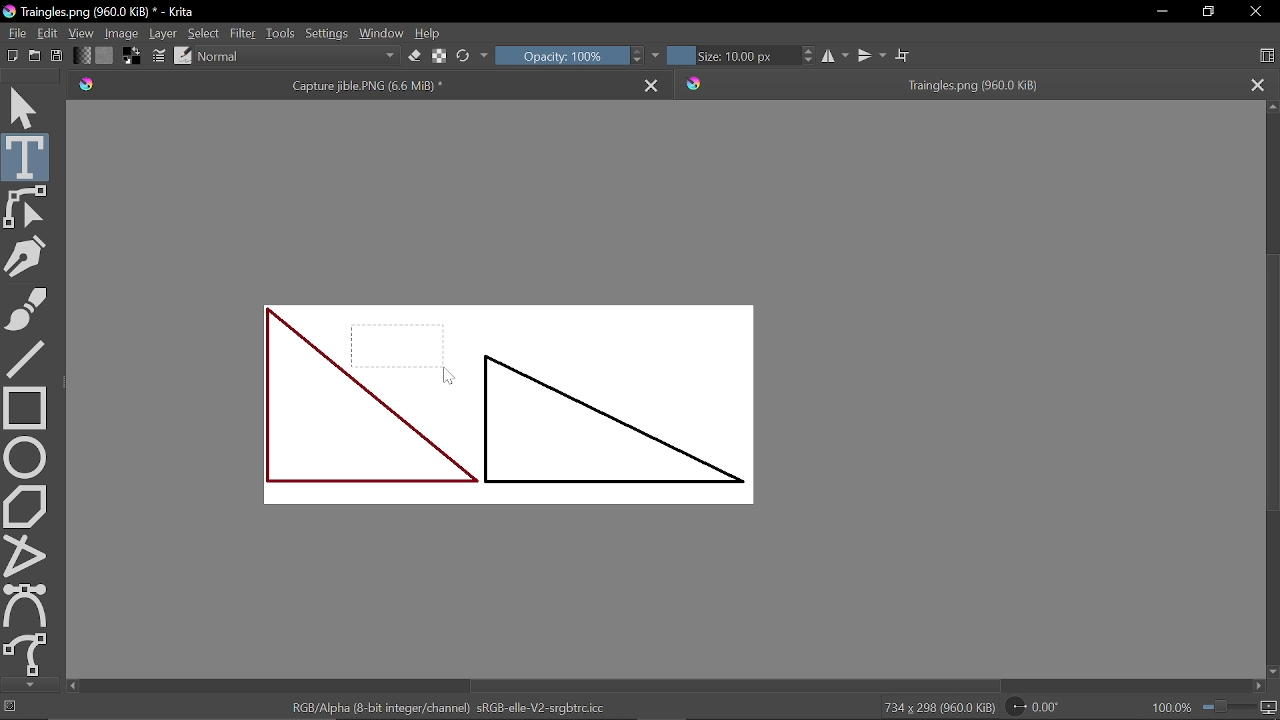 This screenshot has height=720, width=1280. I want to click on Move down in tools, so click(27, 685).